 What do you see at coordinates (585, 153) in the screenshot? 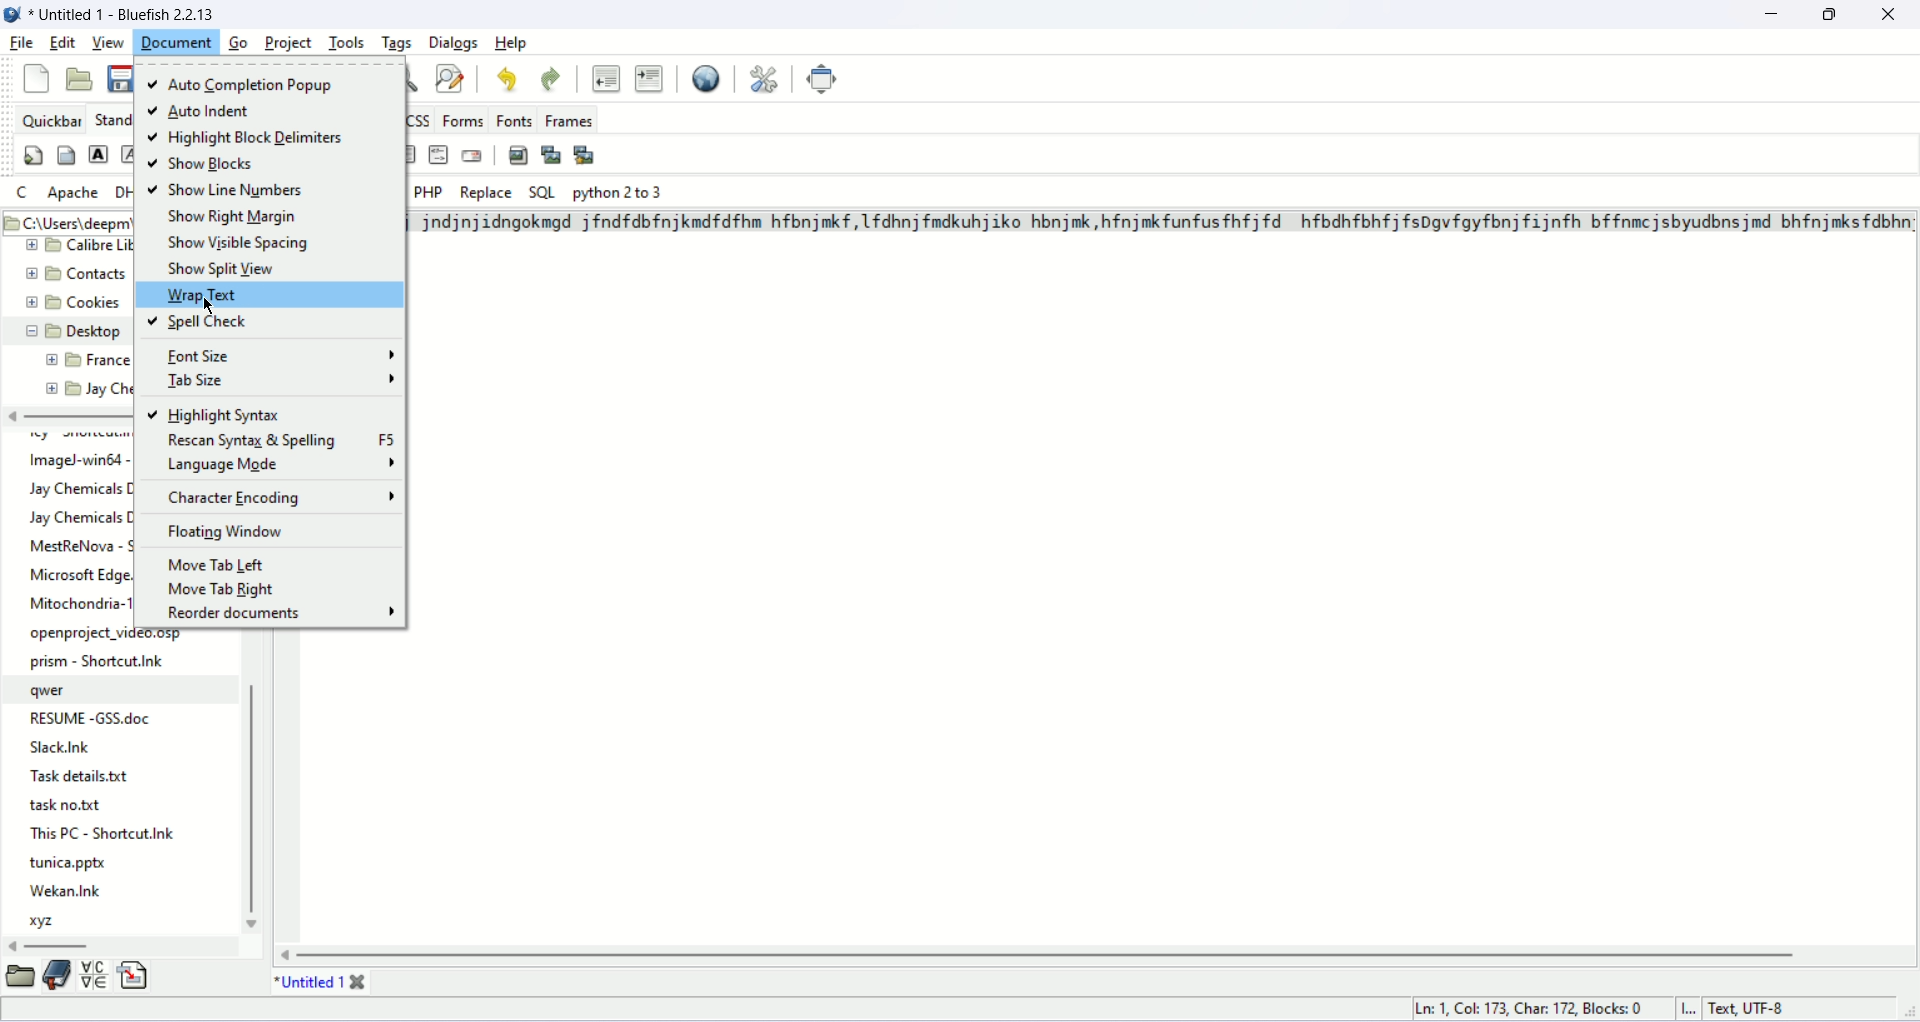
I see `multi thumbnail` at bounding box center [585, 153].